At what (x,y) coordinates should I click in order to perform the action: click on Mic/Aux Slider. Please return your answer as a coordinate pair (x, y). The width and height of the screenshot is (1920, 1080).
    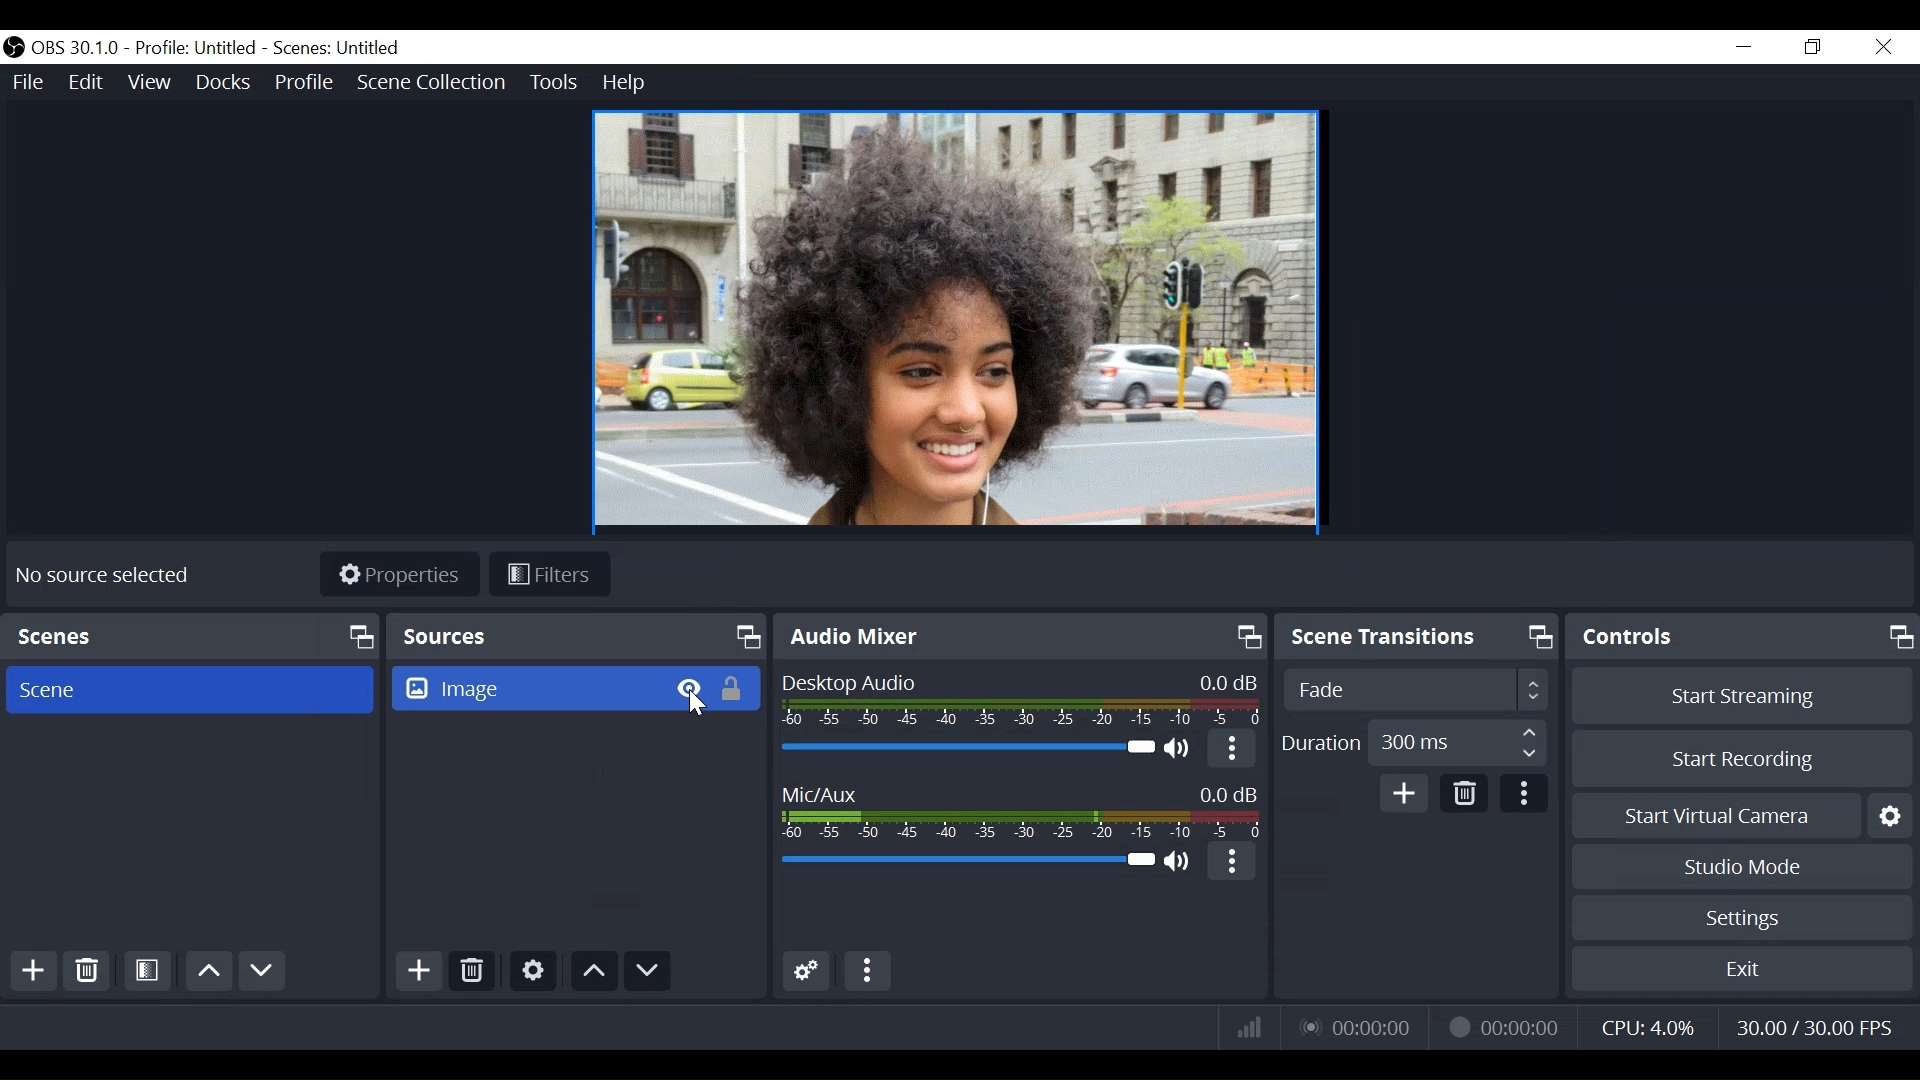
    Looking at the image, I should click on (964, 864).